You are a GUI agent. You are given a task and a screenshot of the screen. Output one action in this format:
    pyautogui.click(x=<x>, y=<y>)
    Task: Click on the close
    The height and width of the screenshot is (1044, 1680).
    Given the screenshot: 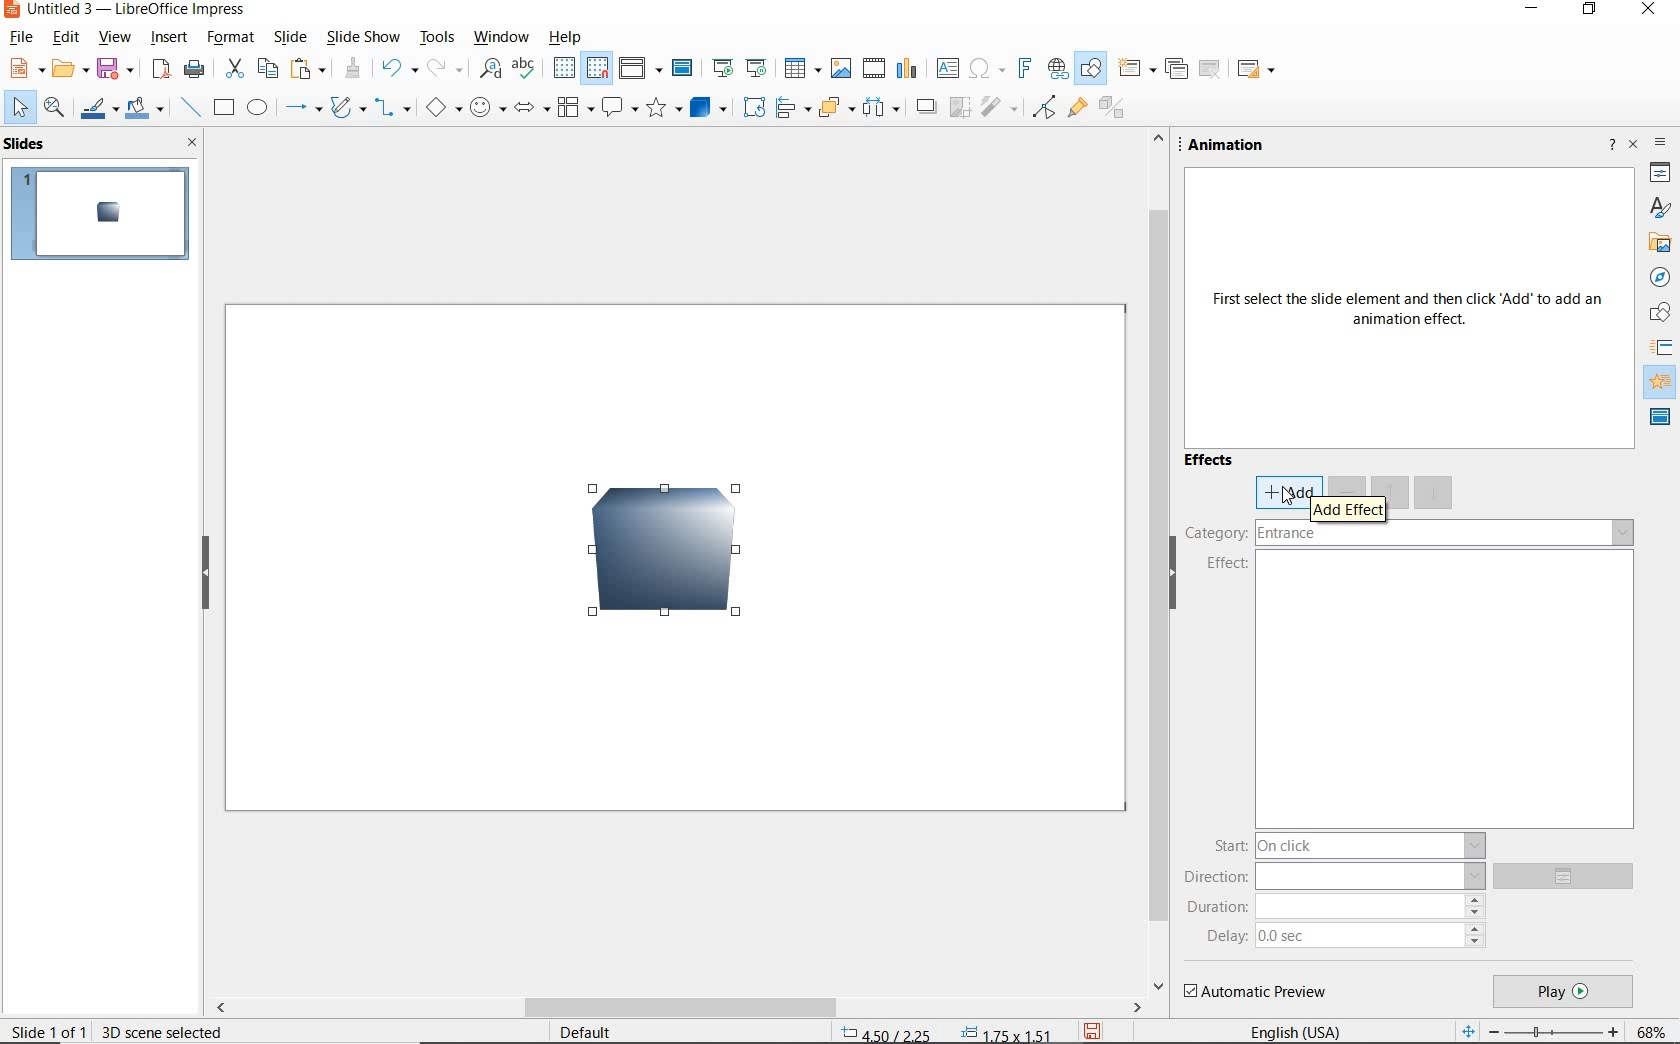 What is the action you would take?
    pyautogui.click(x=193, y=143)
    